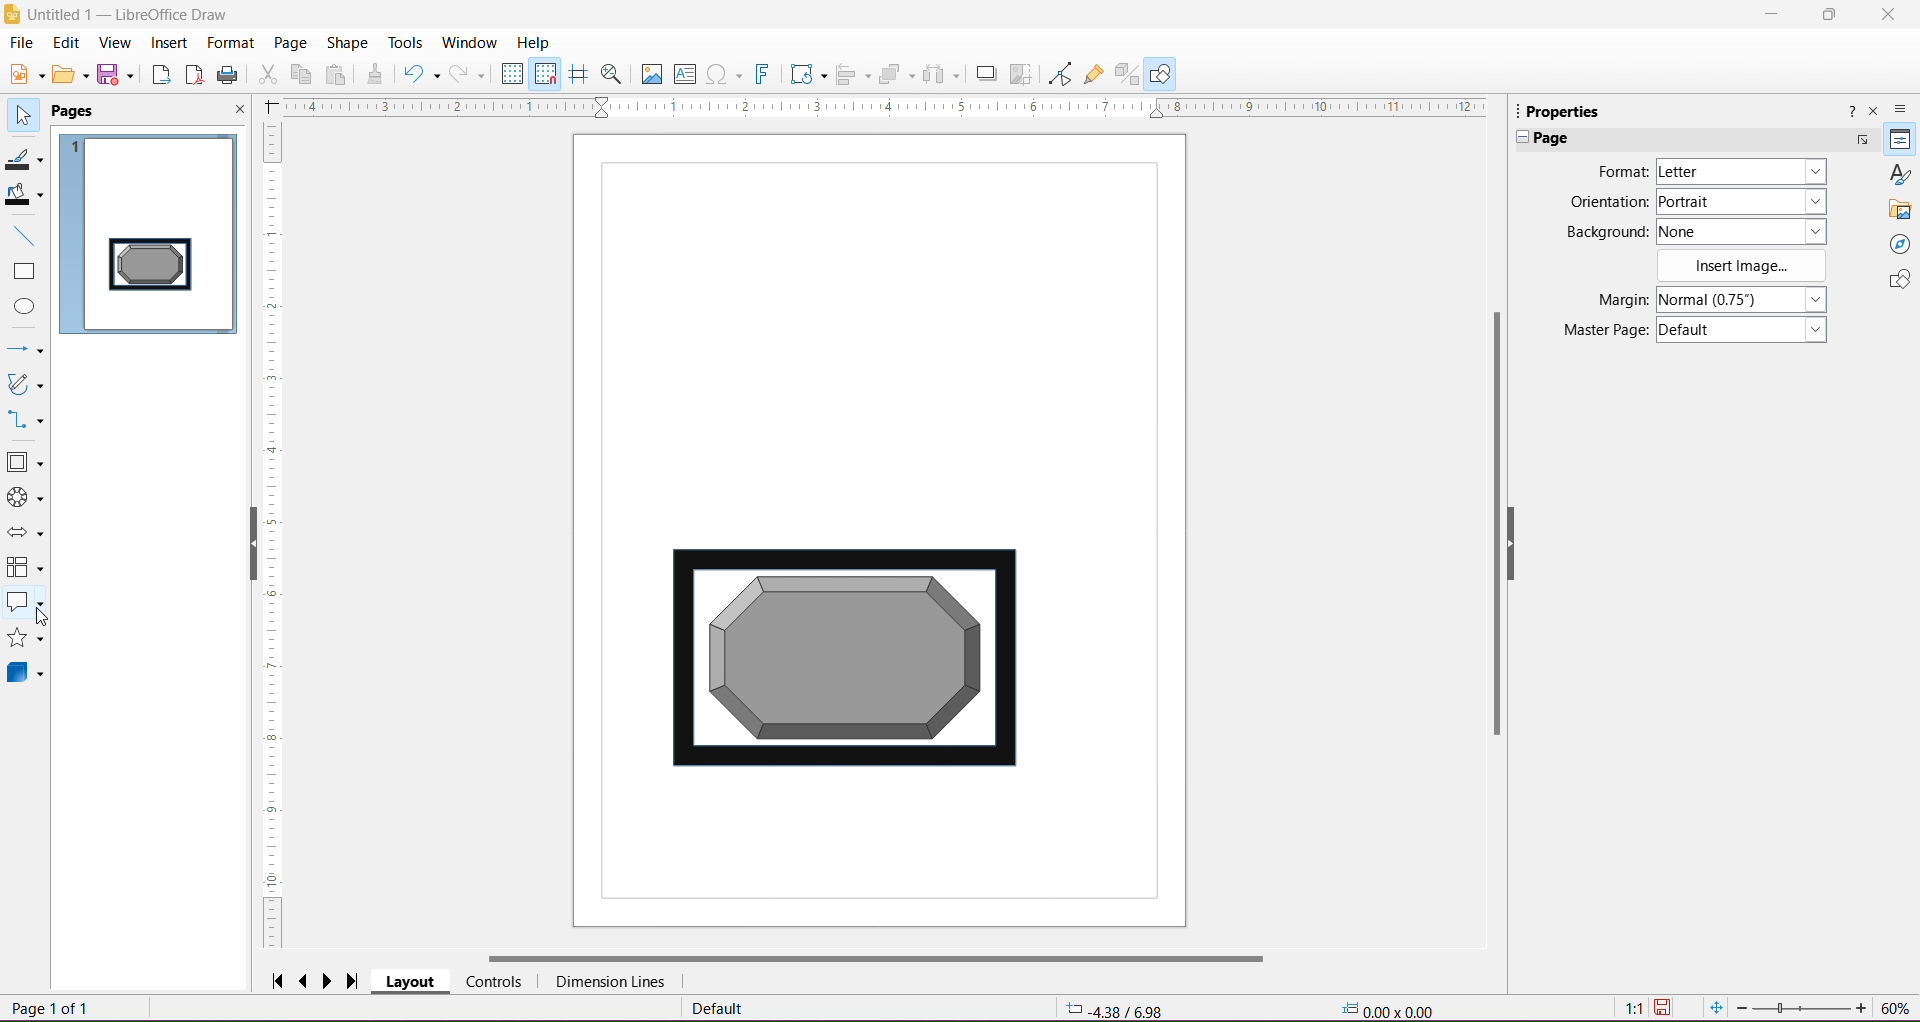 The image size is (1920, 1022). Describe the element at coordinates (876, 956) in the screenshot. I see `Horizontal Scroll Bar` at that location.